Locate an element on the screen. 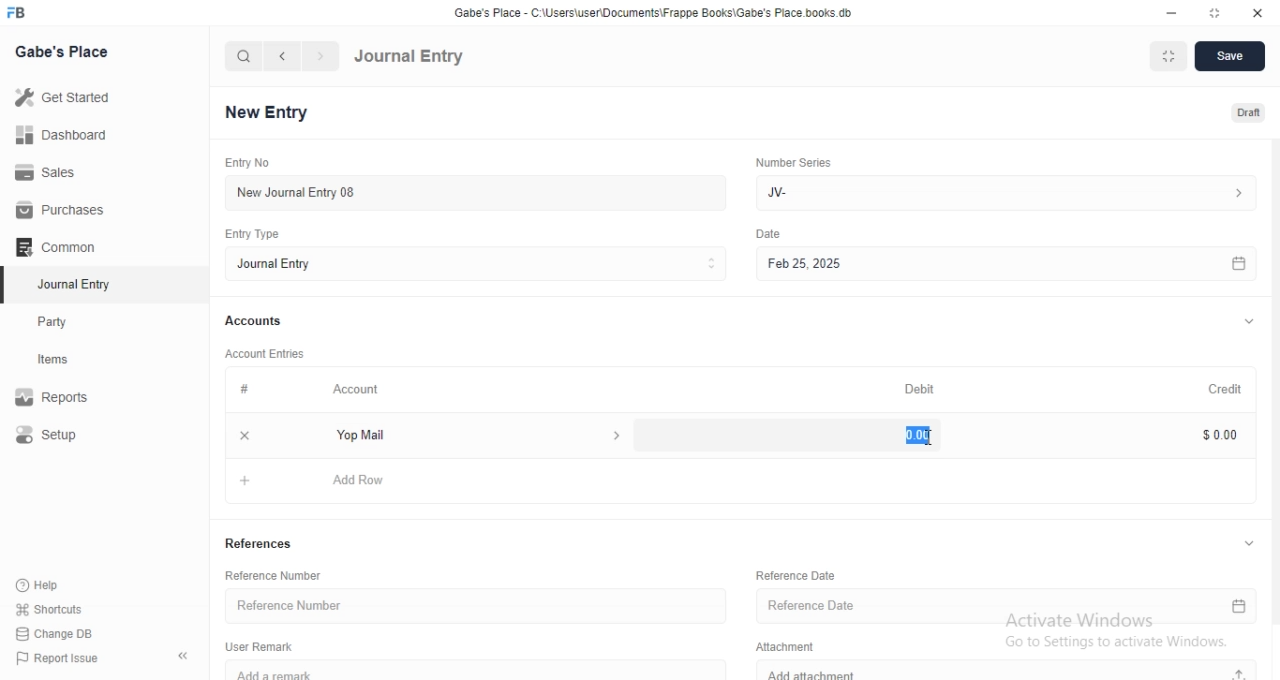 The image size is (1280, 680). Account Entries is located at coordinates (267, 354).